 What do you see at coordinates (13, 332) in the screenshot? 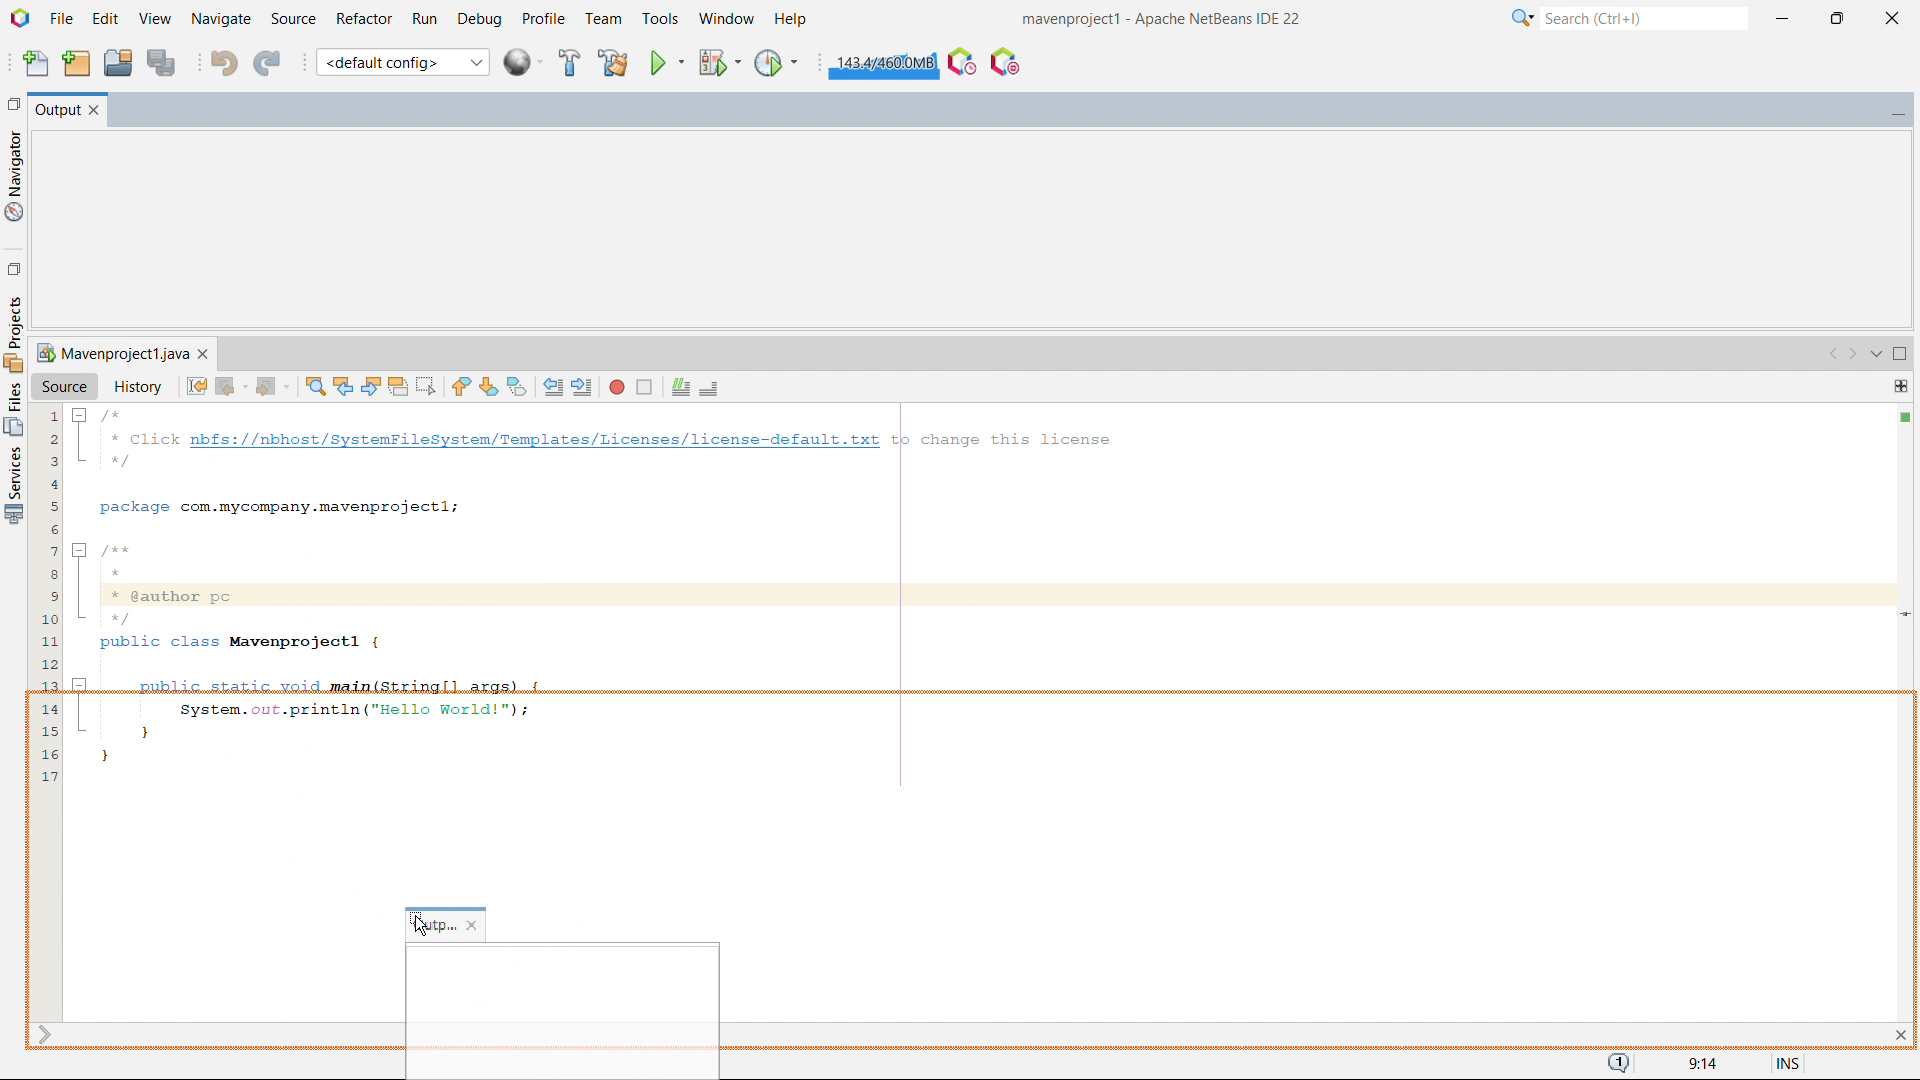
I see `services` at bounding box center [13, 332].